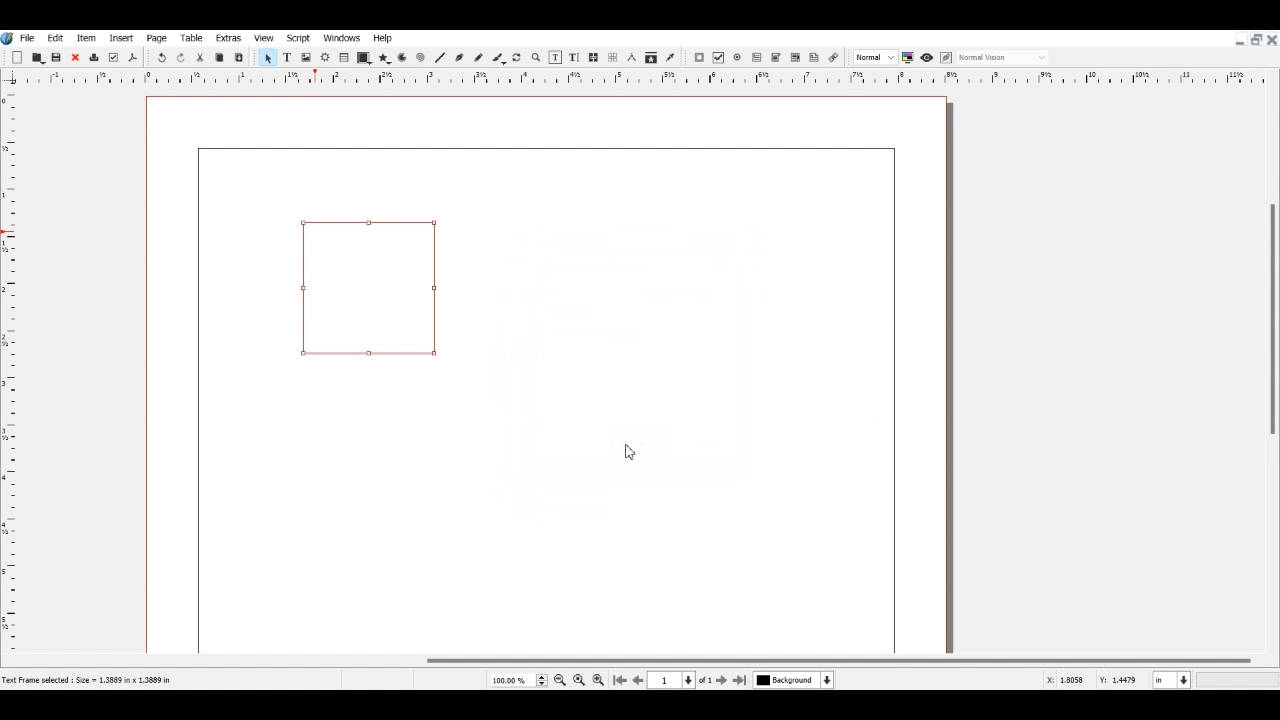 The image size is (1280, 720). Describe the element at coordinates (946, 58) in the screenshot. I see `Edit in preview mode` at that location.